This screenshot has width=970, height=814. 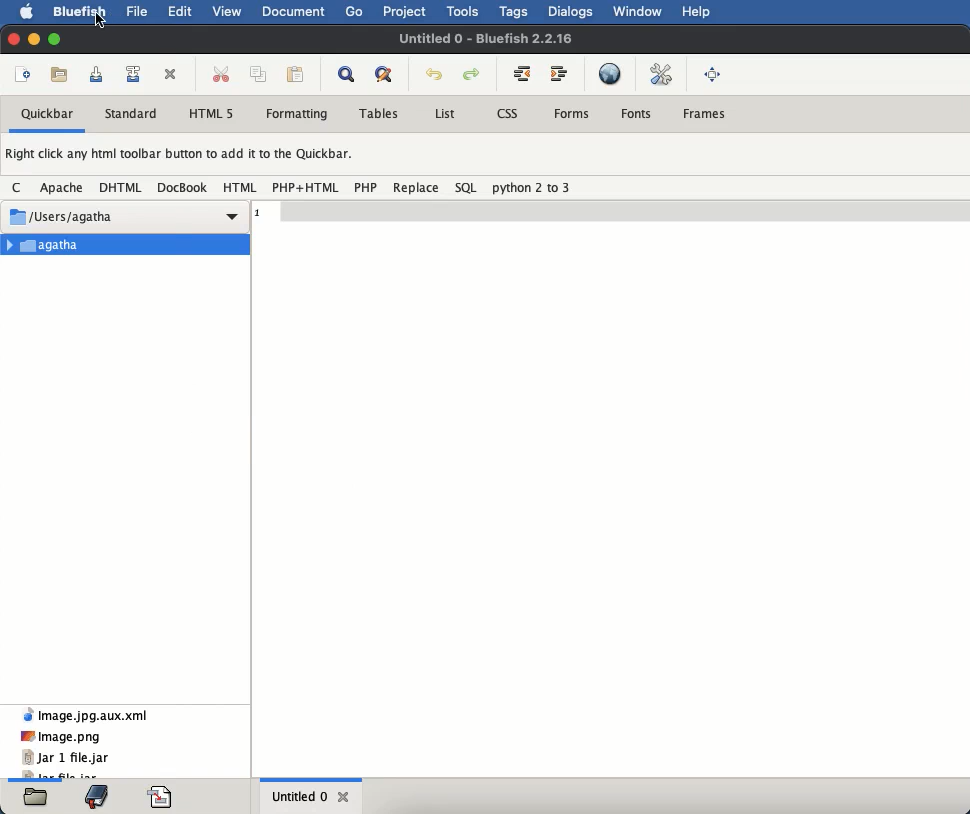 What do you see at coordinates (306, 187) in the screenshot?
I see `PHP + HTML` at bounding box center [306, 187].